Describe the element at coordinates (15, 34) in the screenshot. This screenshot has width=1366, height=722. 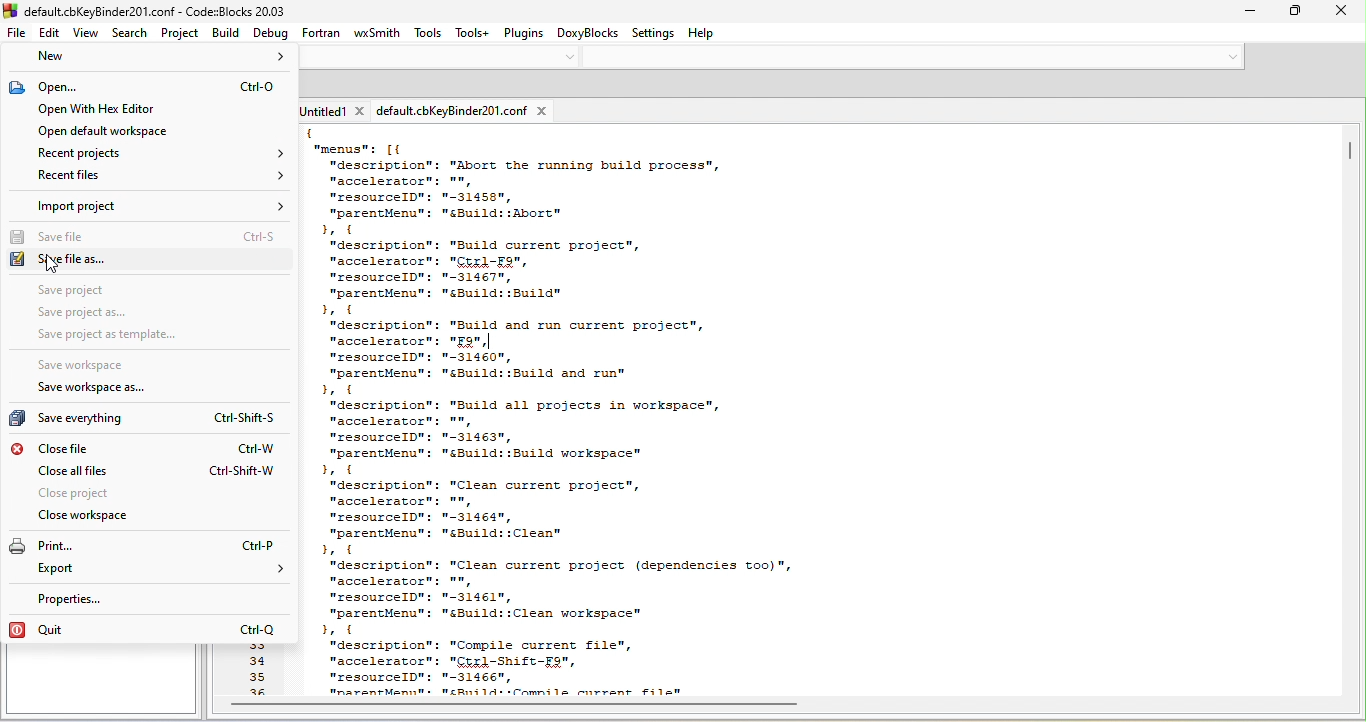
I see `file` at that location.